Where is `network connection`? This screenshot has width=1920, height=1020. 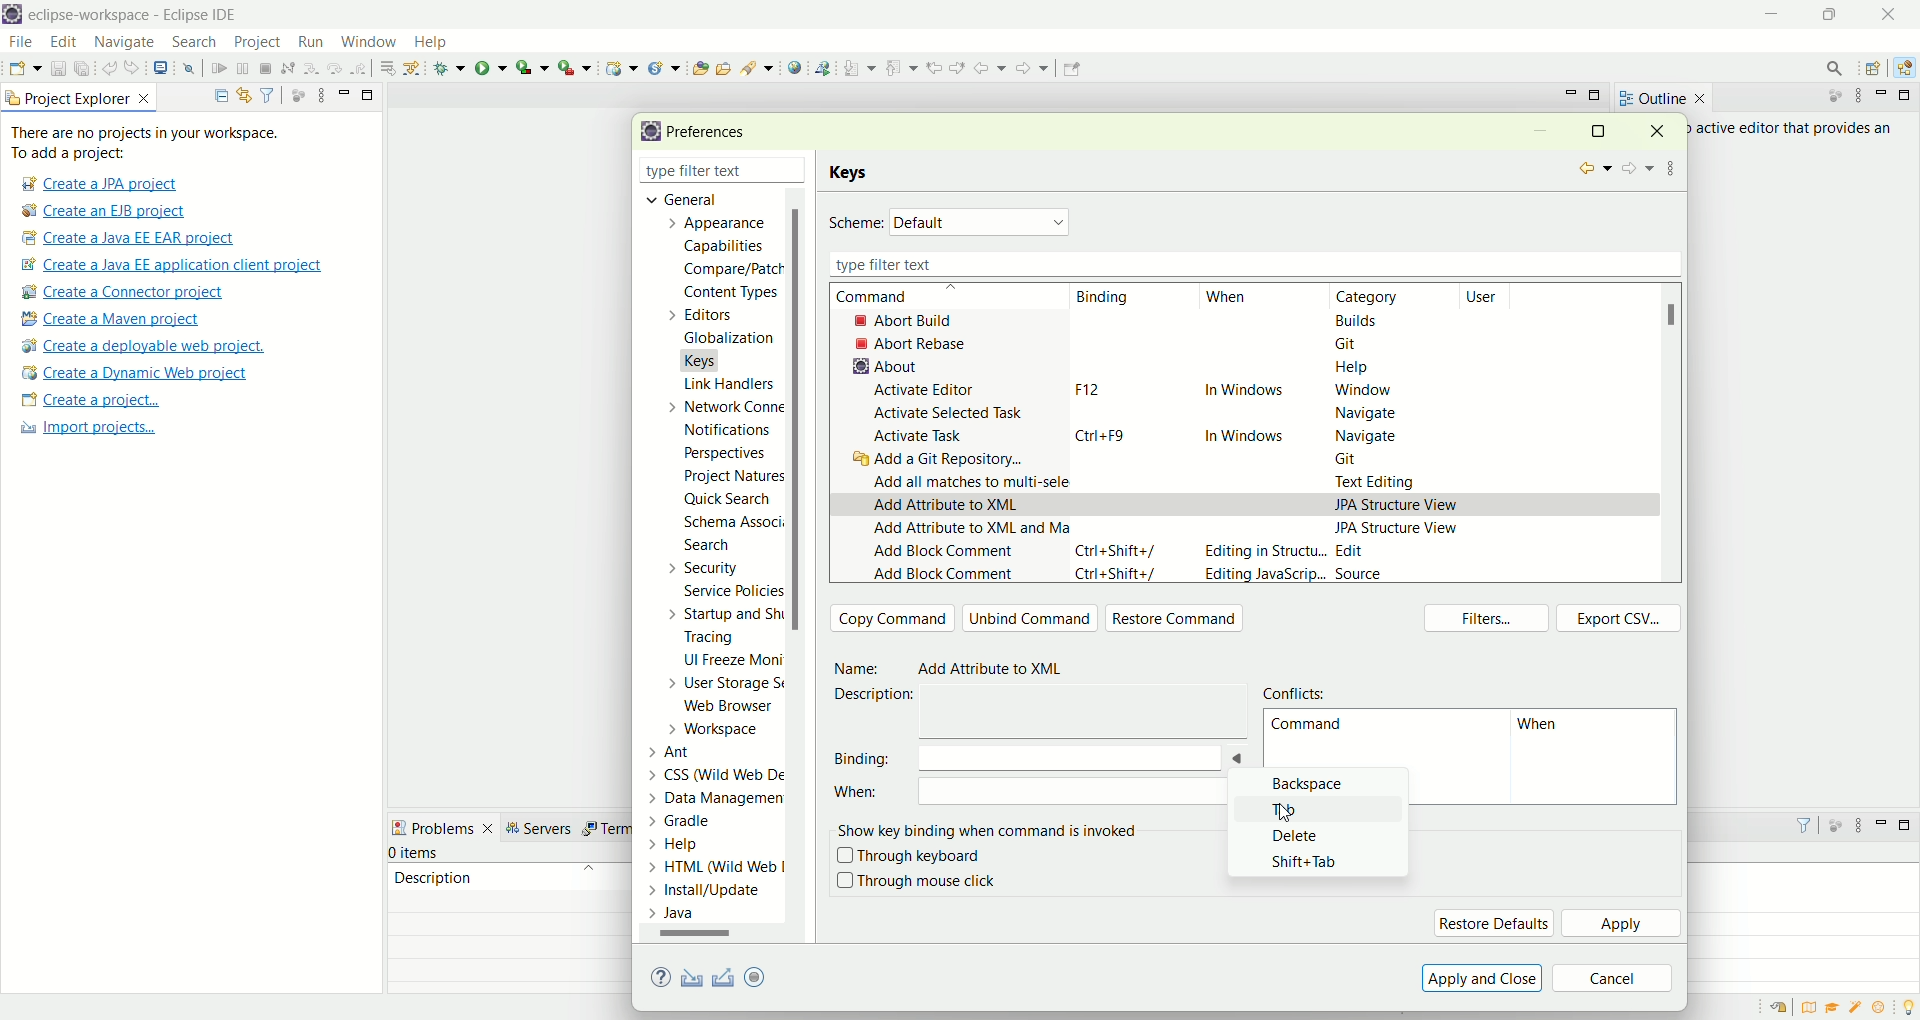
network connection is located at coordinates (721, 406).